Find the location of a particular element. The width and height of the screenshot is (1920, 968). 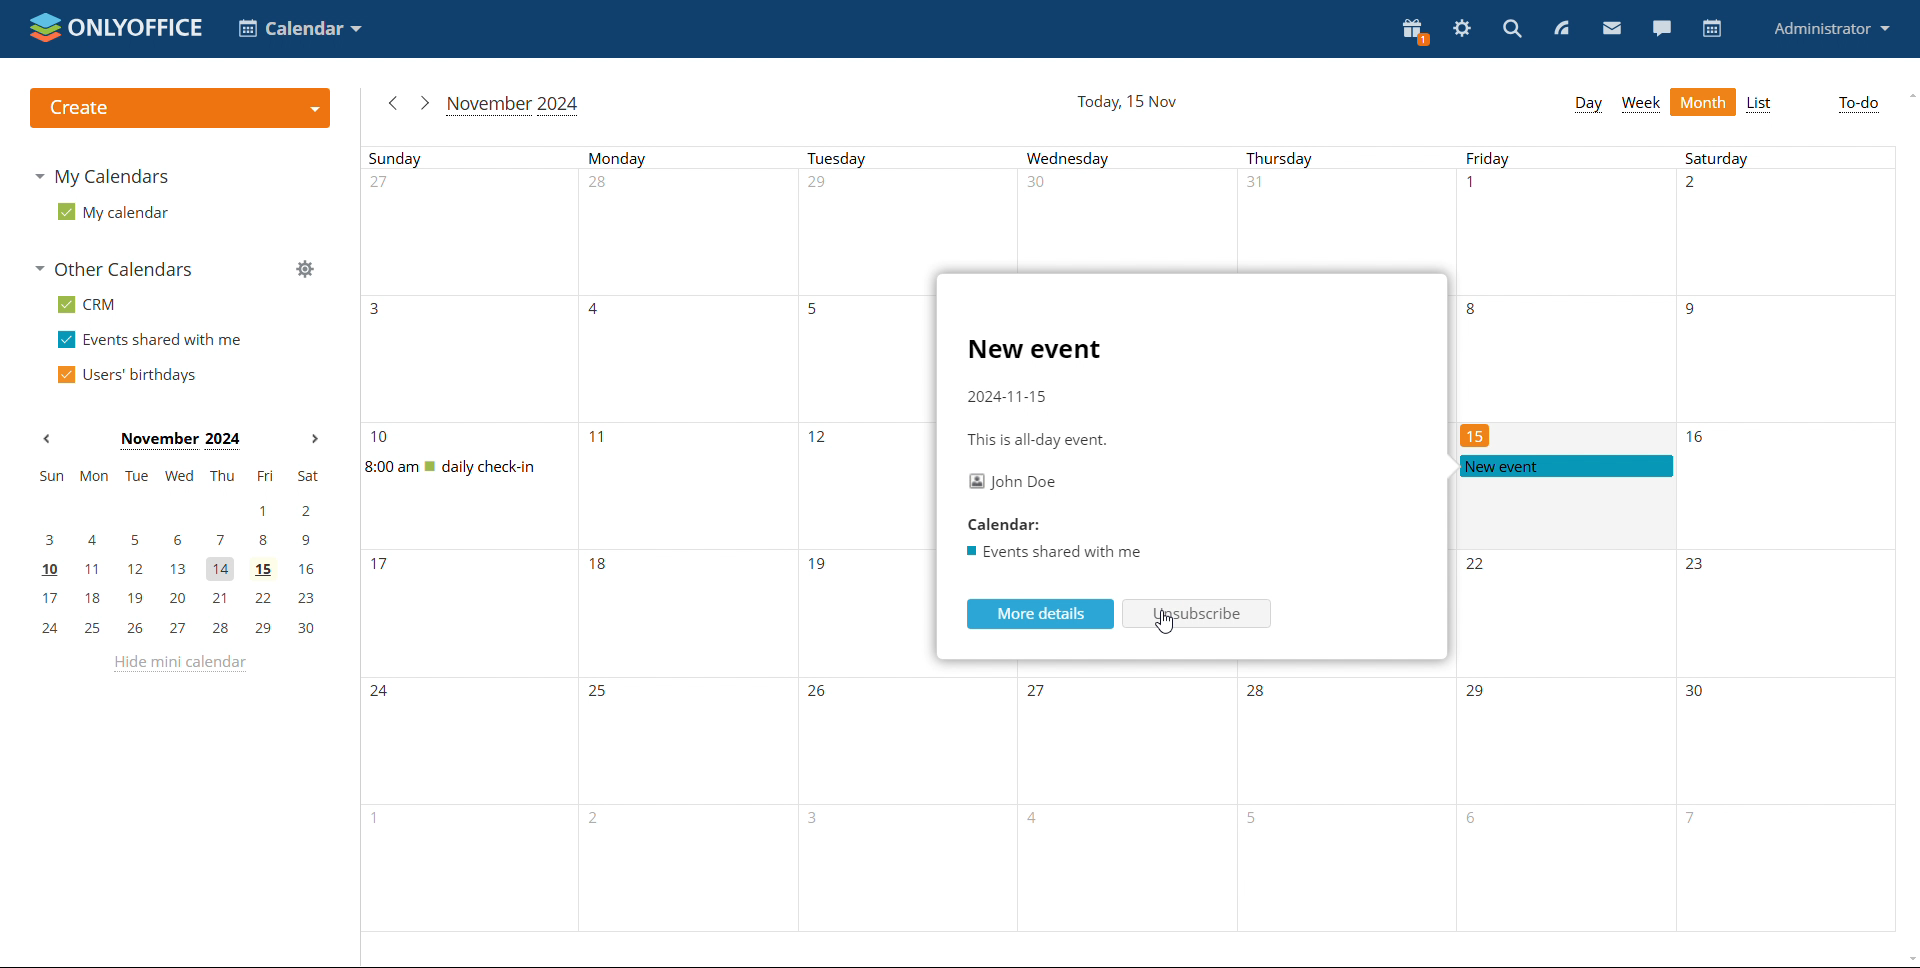

event invitation by other user is located at coordinates (1565, 466).